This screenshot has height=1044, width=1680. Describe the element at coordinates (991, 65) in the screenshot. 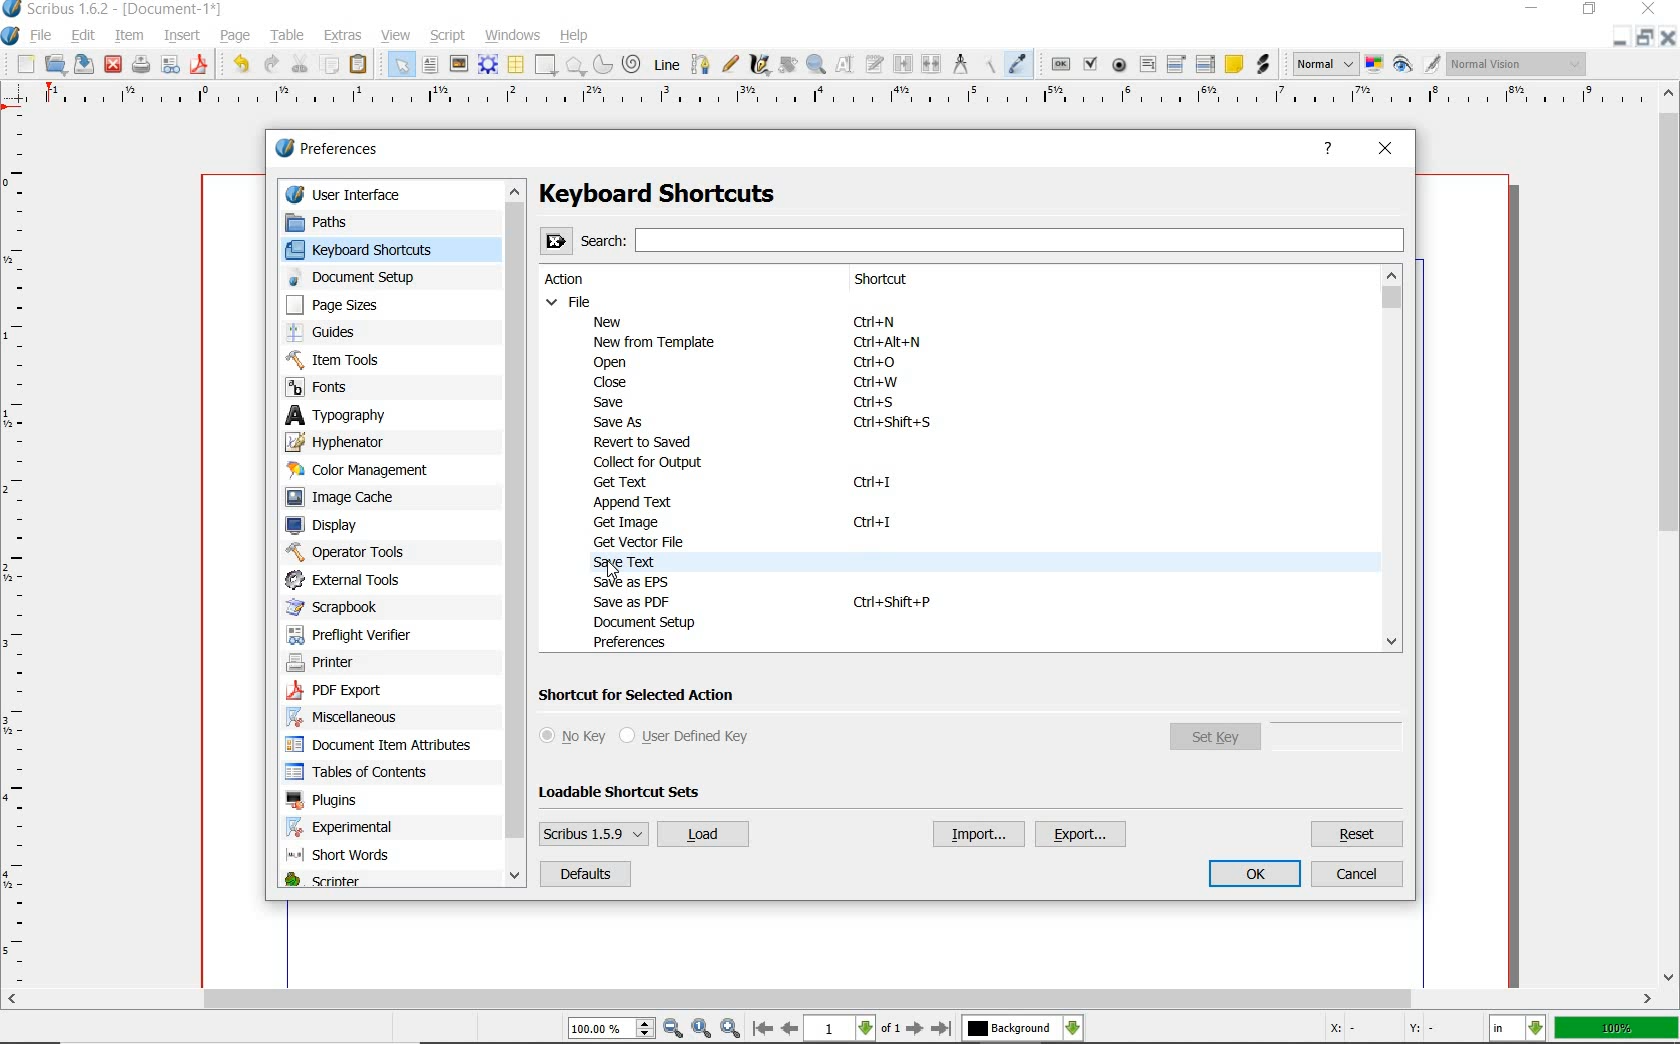

I see `copy item properties` at that location.